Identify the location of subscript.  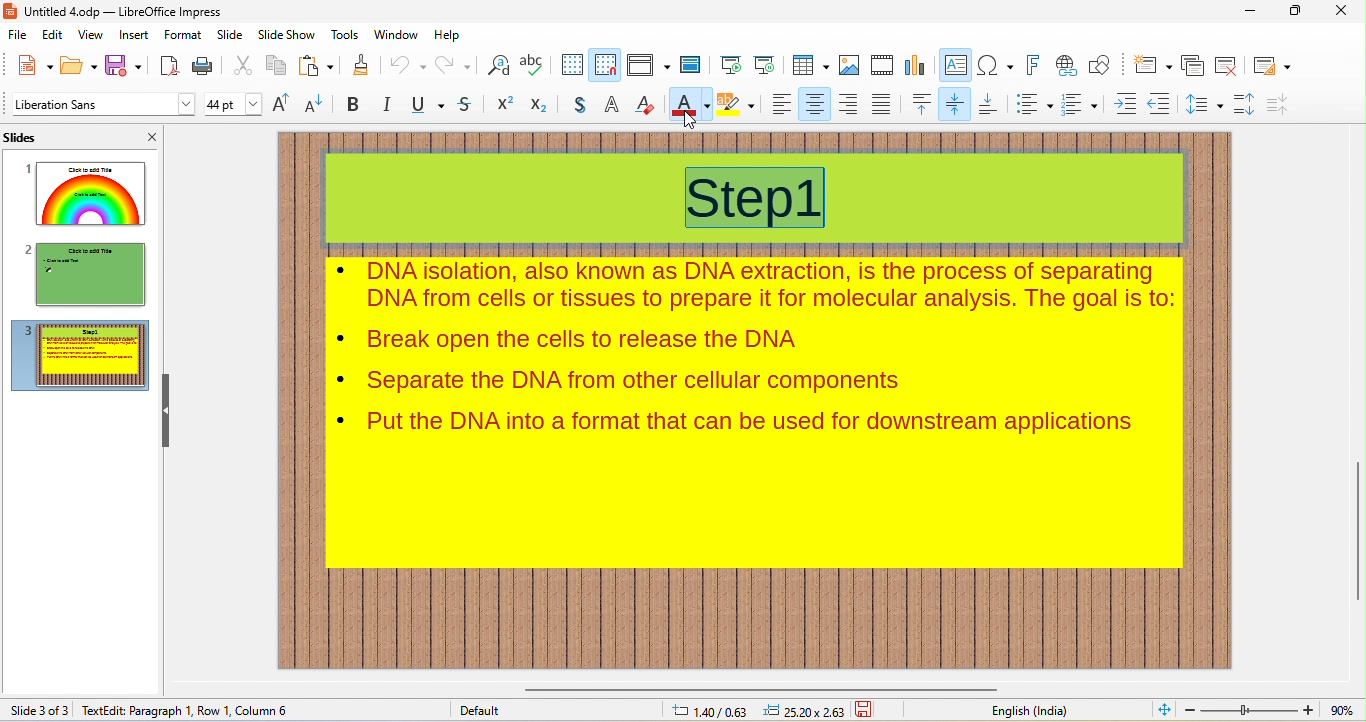
(540, 106).